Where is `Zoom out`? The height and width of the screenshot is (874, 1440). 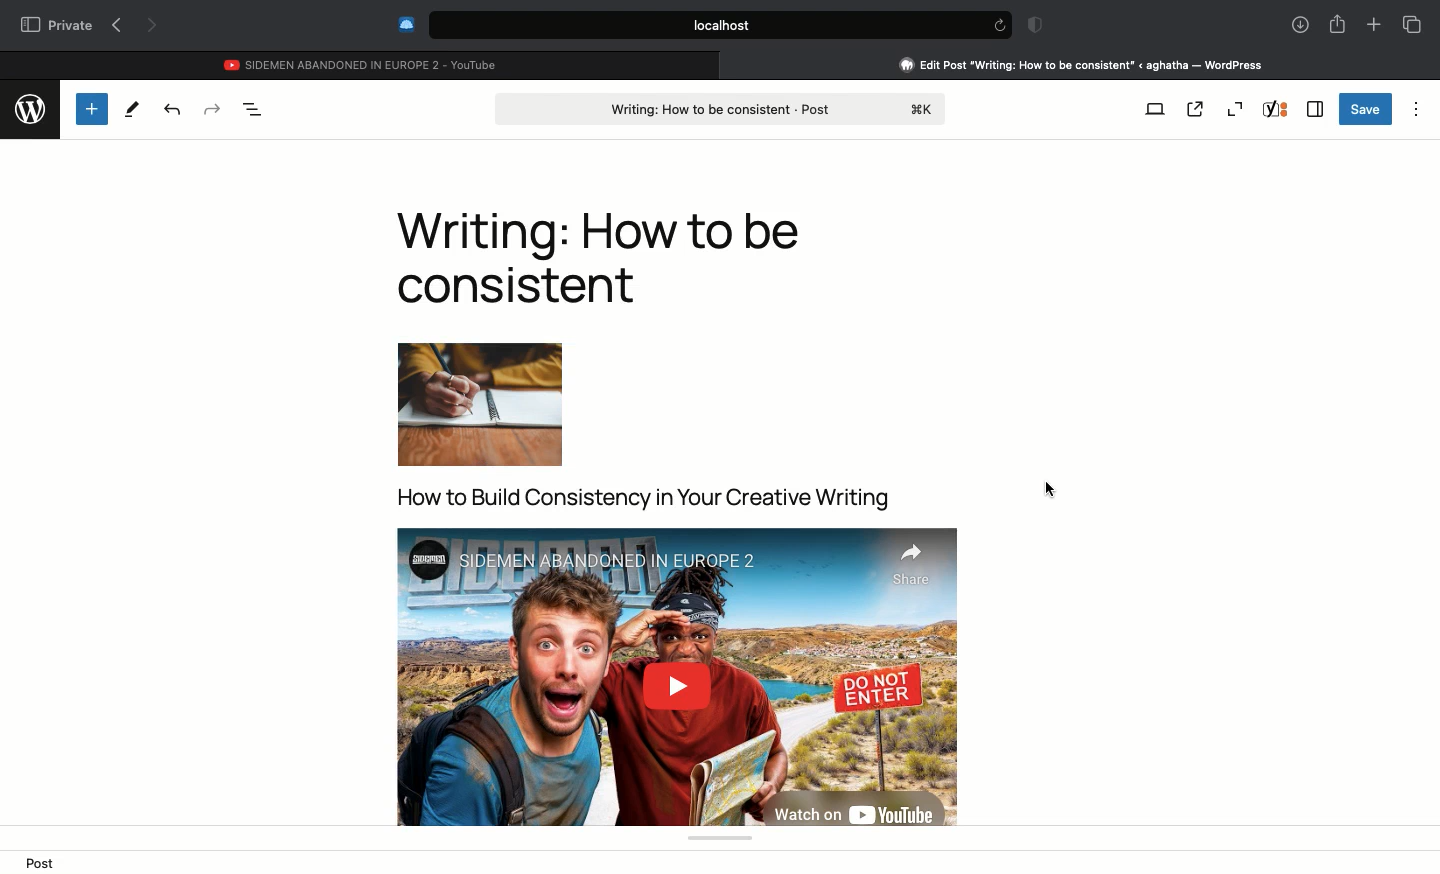 Zoom out is located at coordinates (1234, 109).